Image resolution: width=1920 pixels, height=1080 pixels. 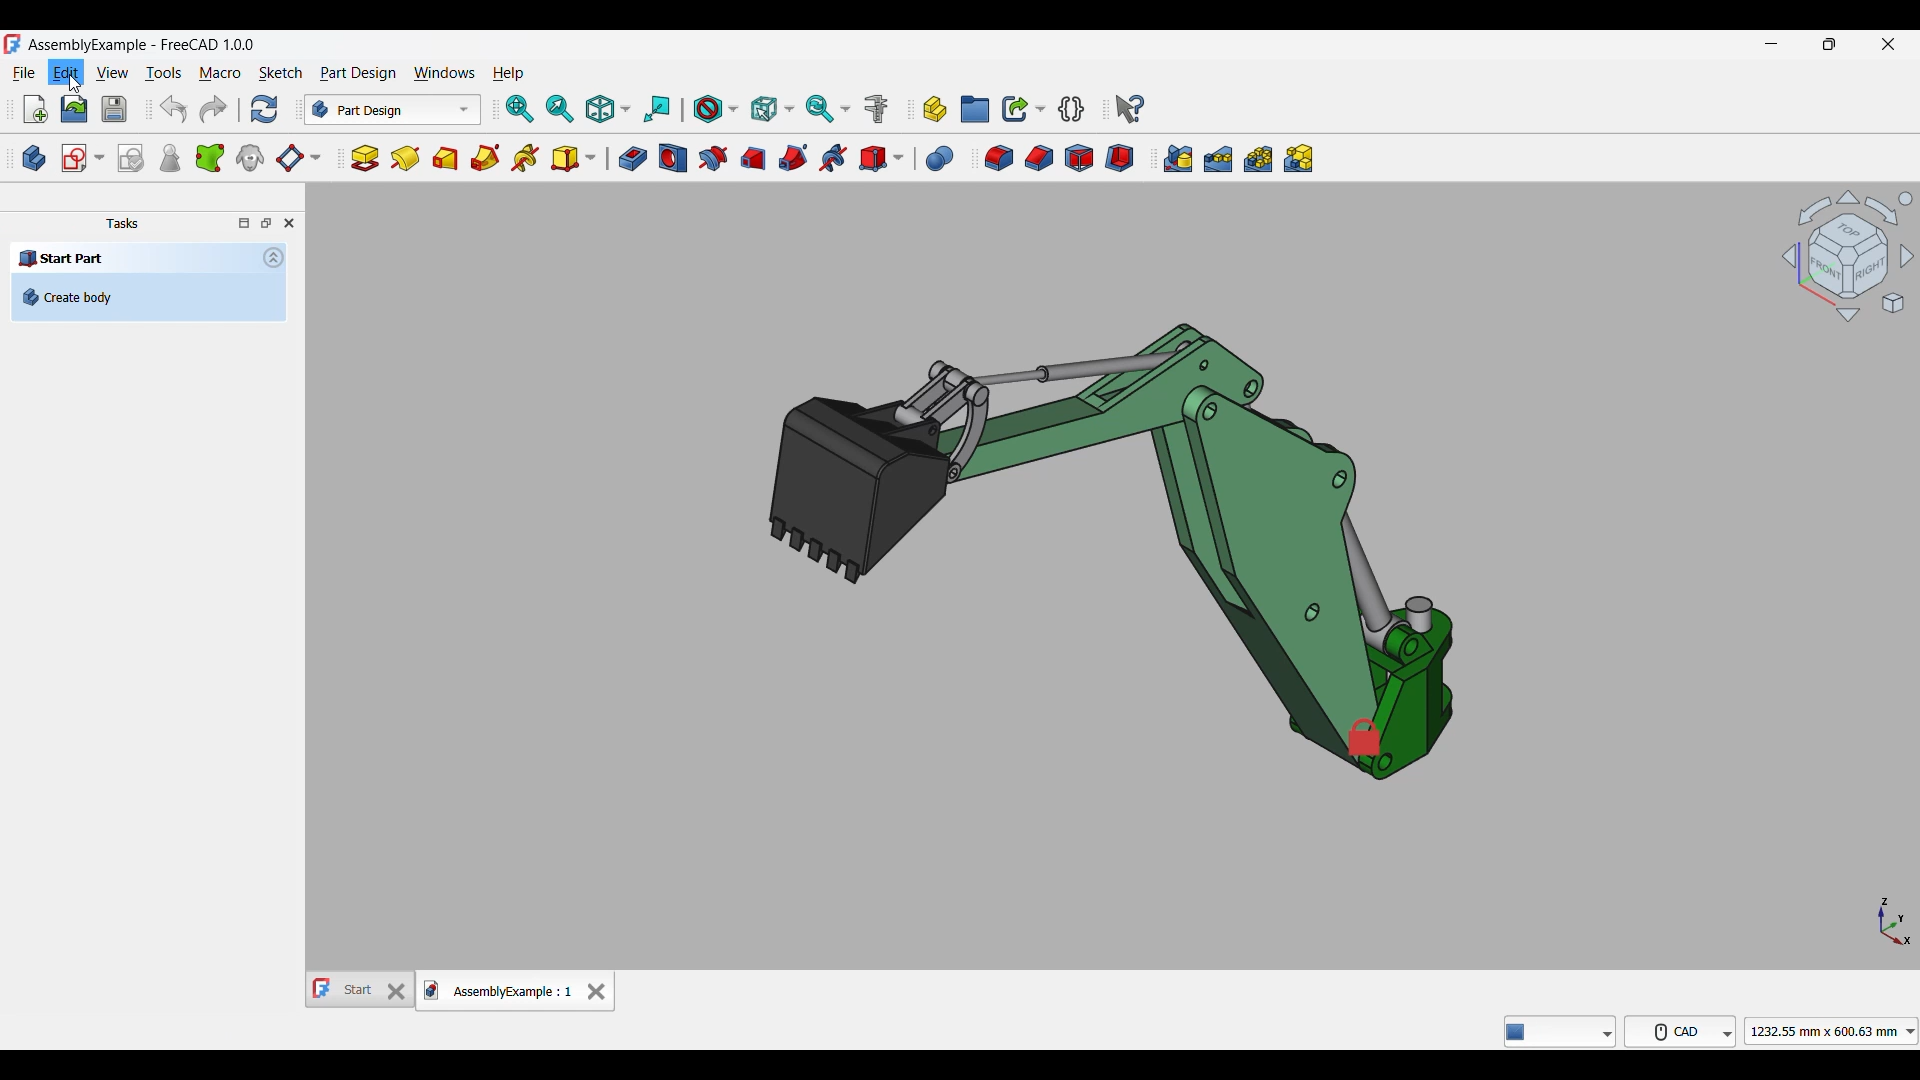 What do you see at coordinates (142, 45) in the screenshot?
I see `AssemblyExample - FreeCAD 1.0.0` at bounding box center [142, 45].